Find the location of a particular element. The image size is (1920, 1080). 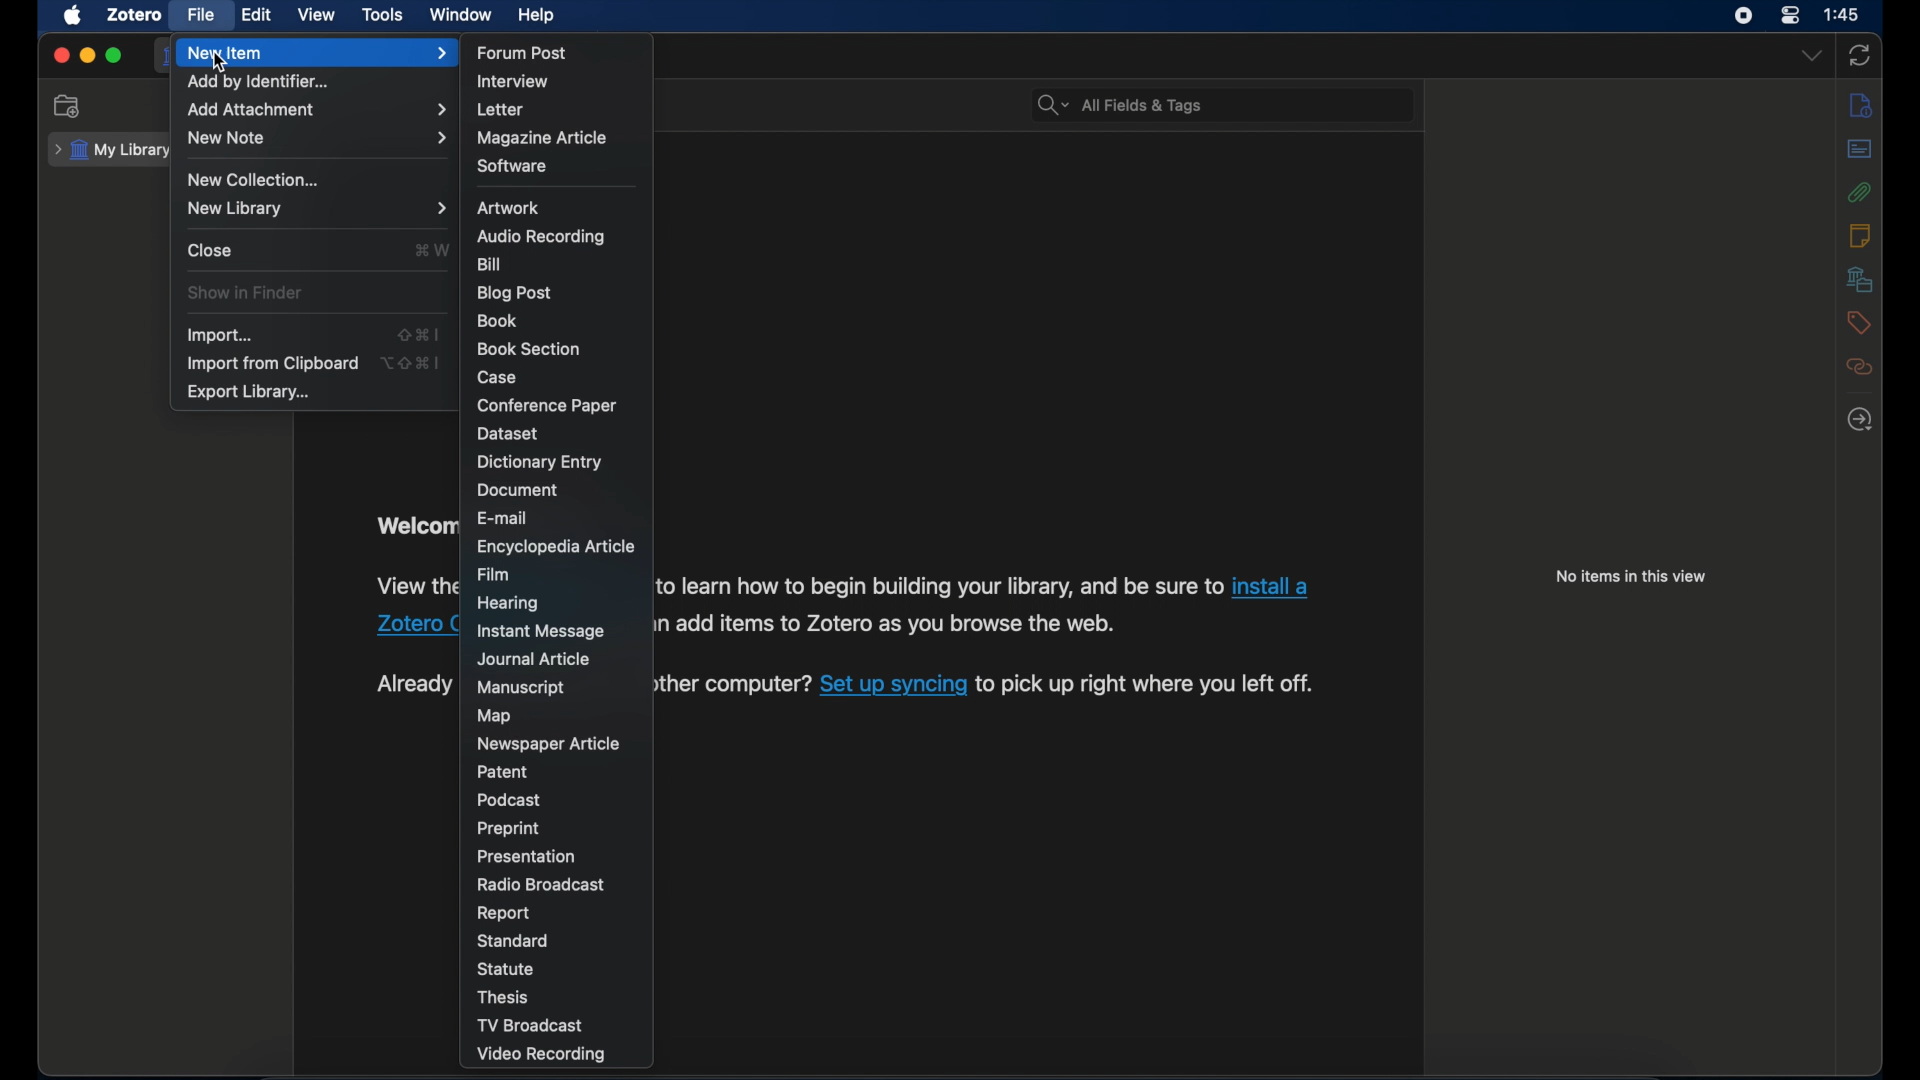

1:45 is located at coordinates (1843, 15).